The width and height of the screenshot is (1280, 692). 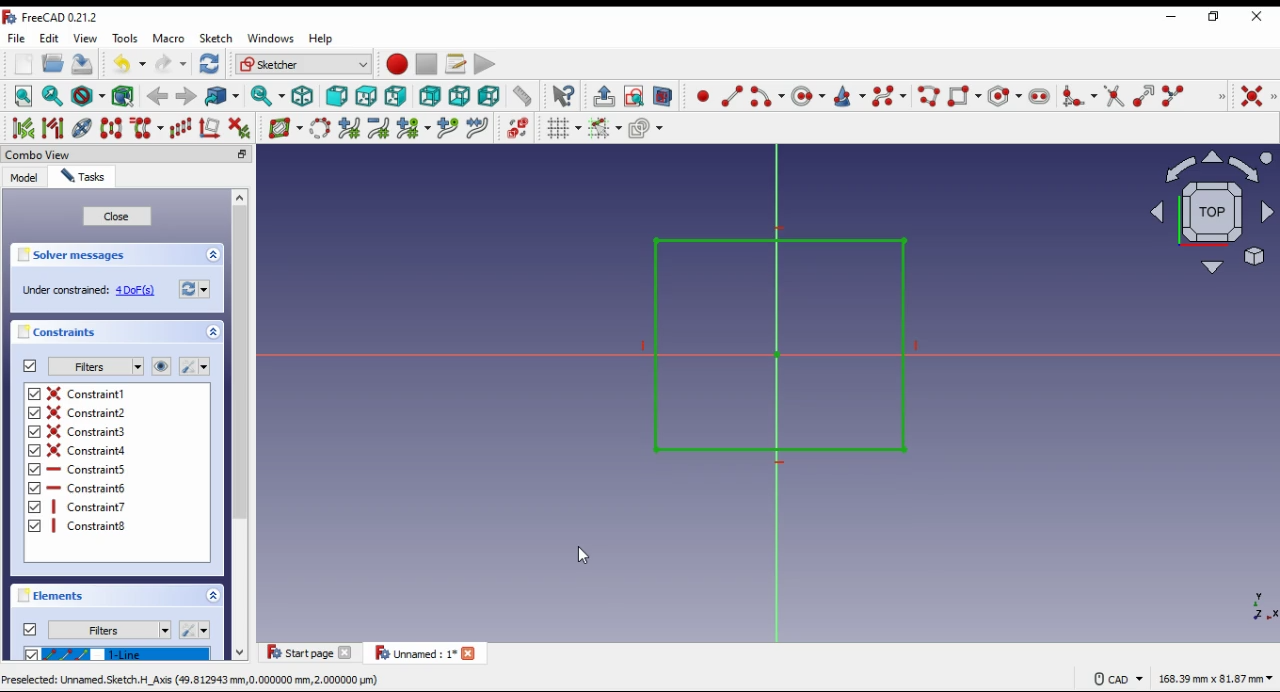 I want to click on on/off constraint 2, so click(x=88, y=412).